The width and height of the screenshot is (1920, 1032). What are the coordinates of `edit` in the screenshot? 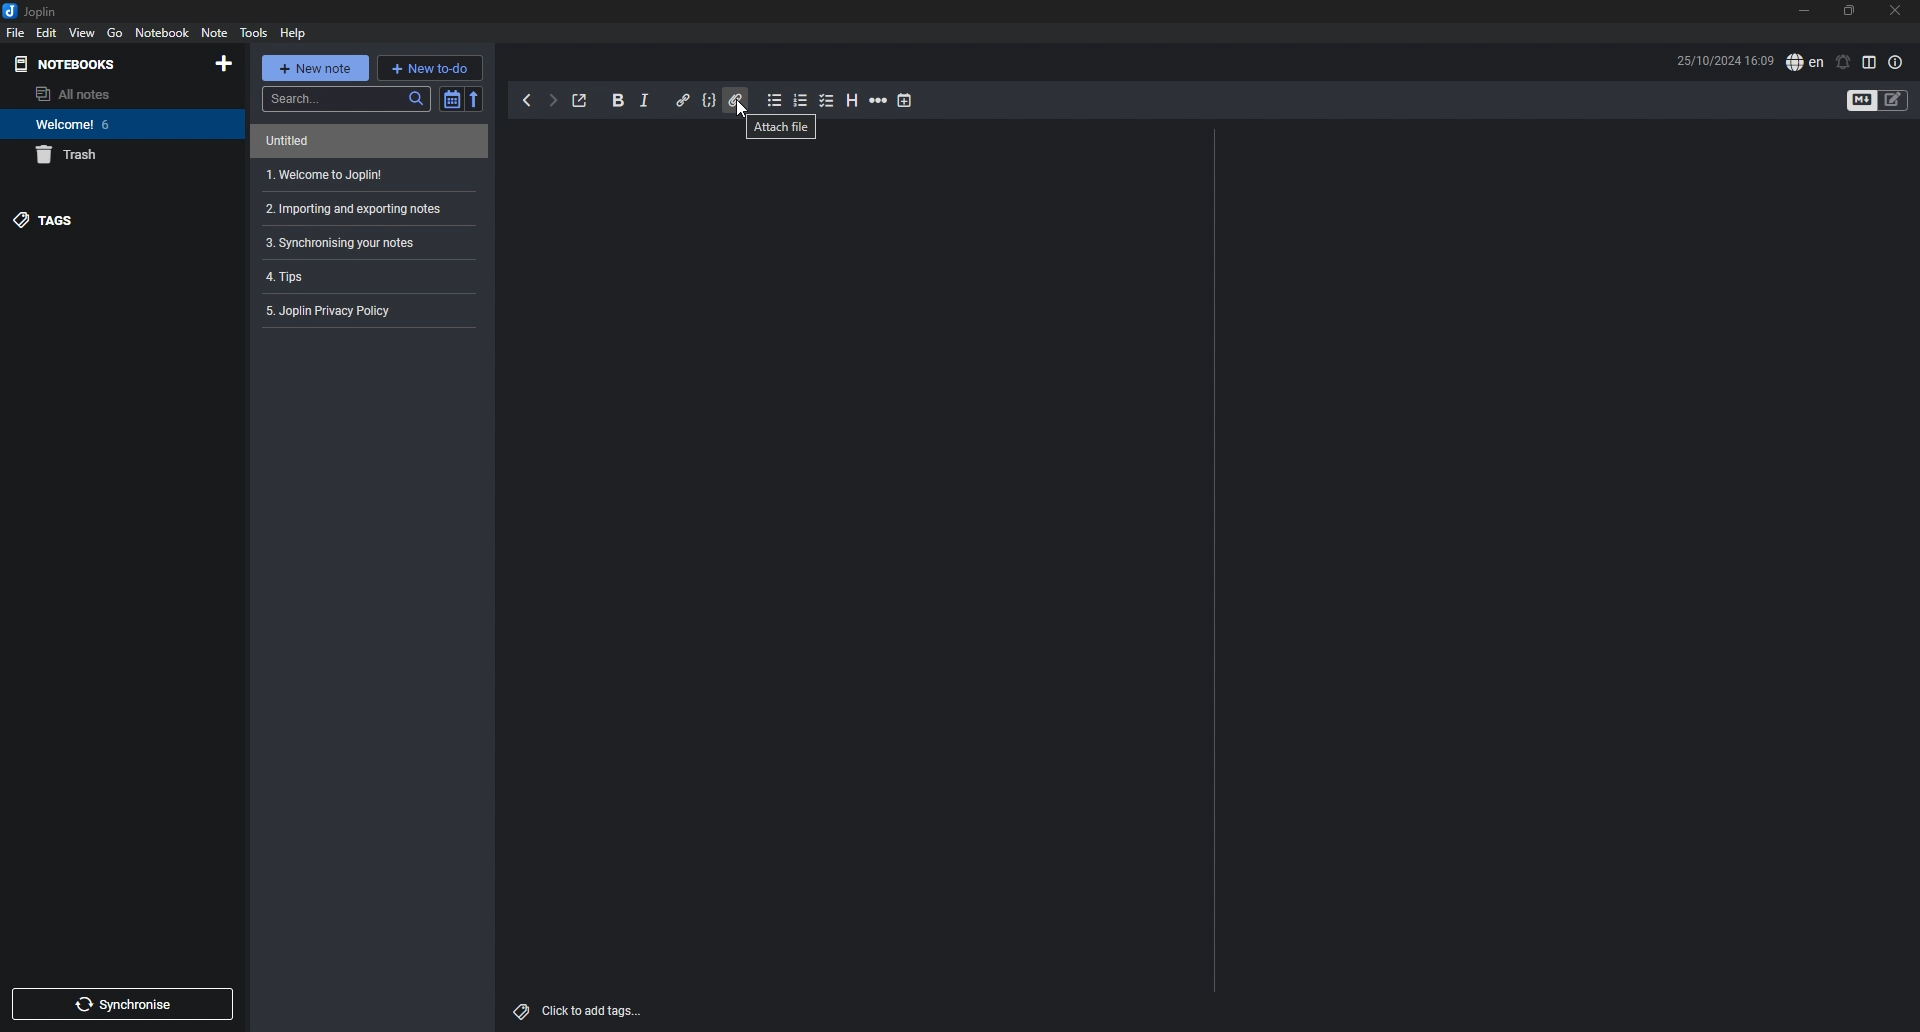 It's located at (47, 32).